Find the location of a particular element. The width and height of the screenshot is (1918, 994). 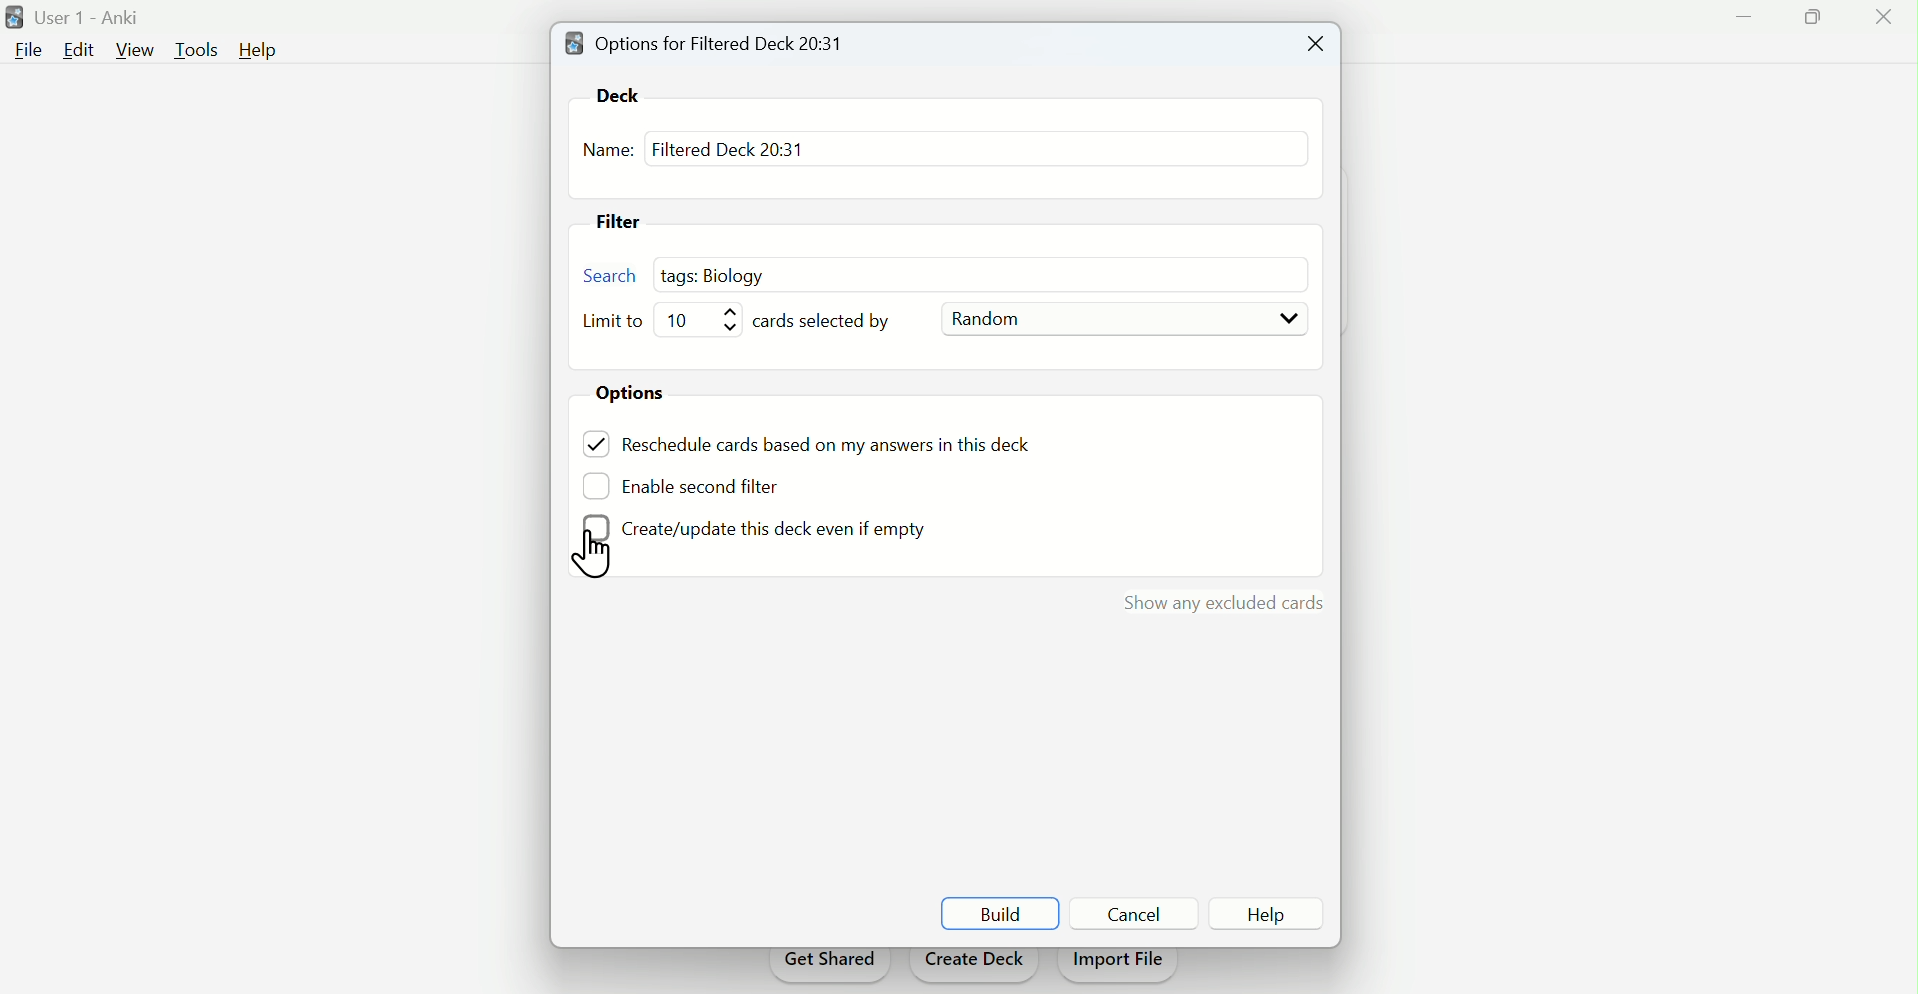

Get shared is located at coordinates (828, 966).